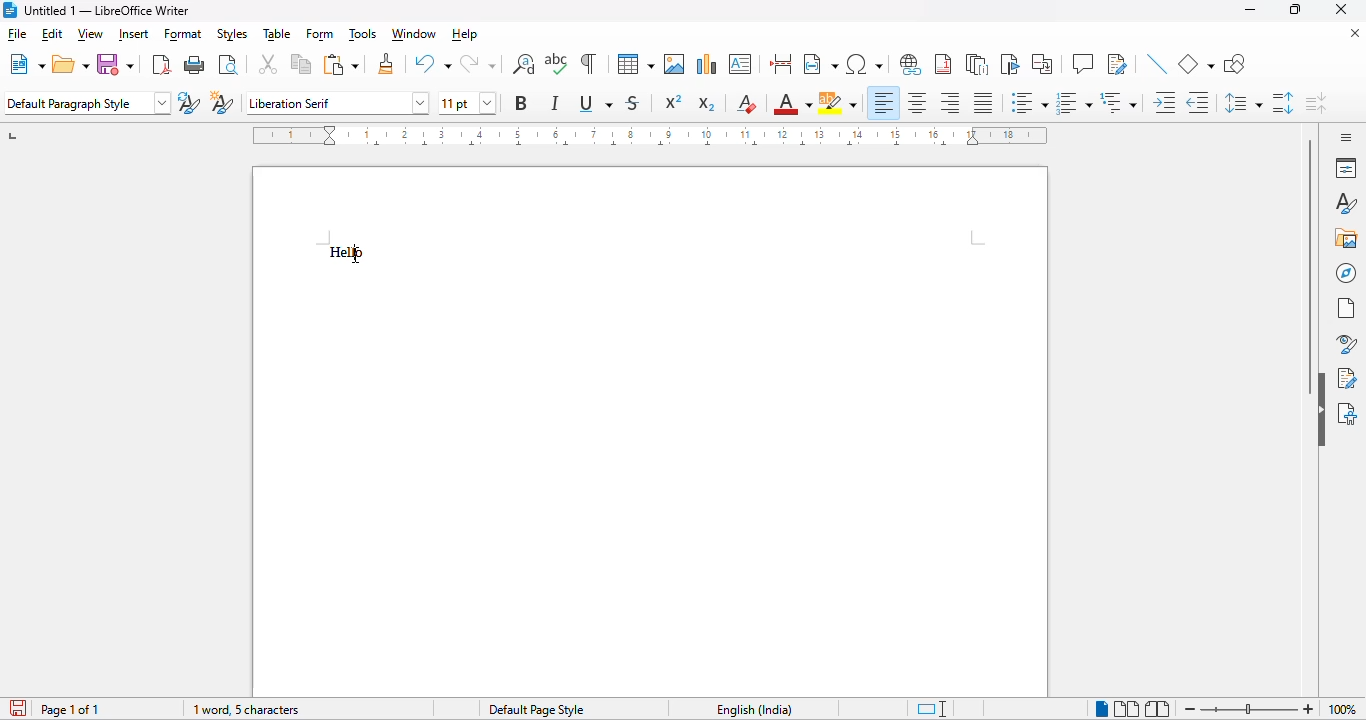 The height and width of the screenshot is (720, 1366). Describe the element at coordinates (1083, 63) in the screenshot. I see `insert comment` at that location.